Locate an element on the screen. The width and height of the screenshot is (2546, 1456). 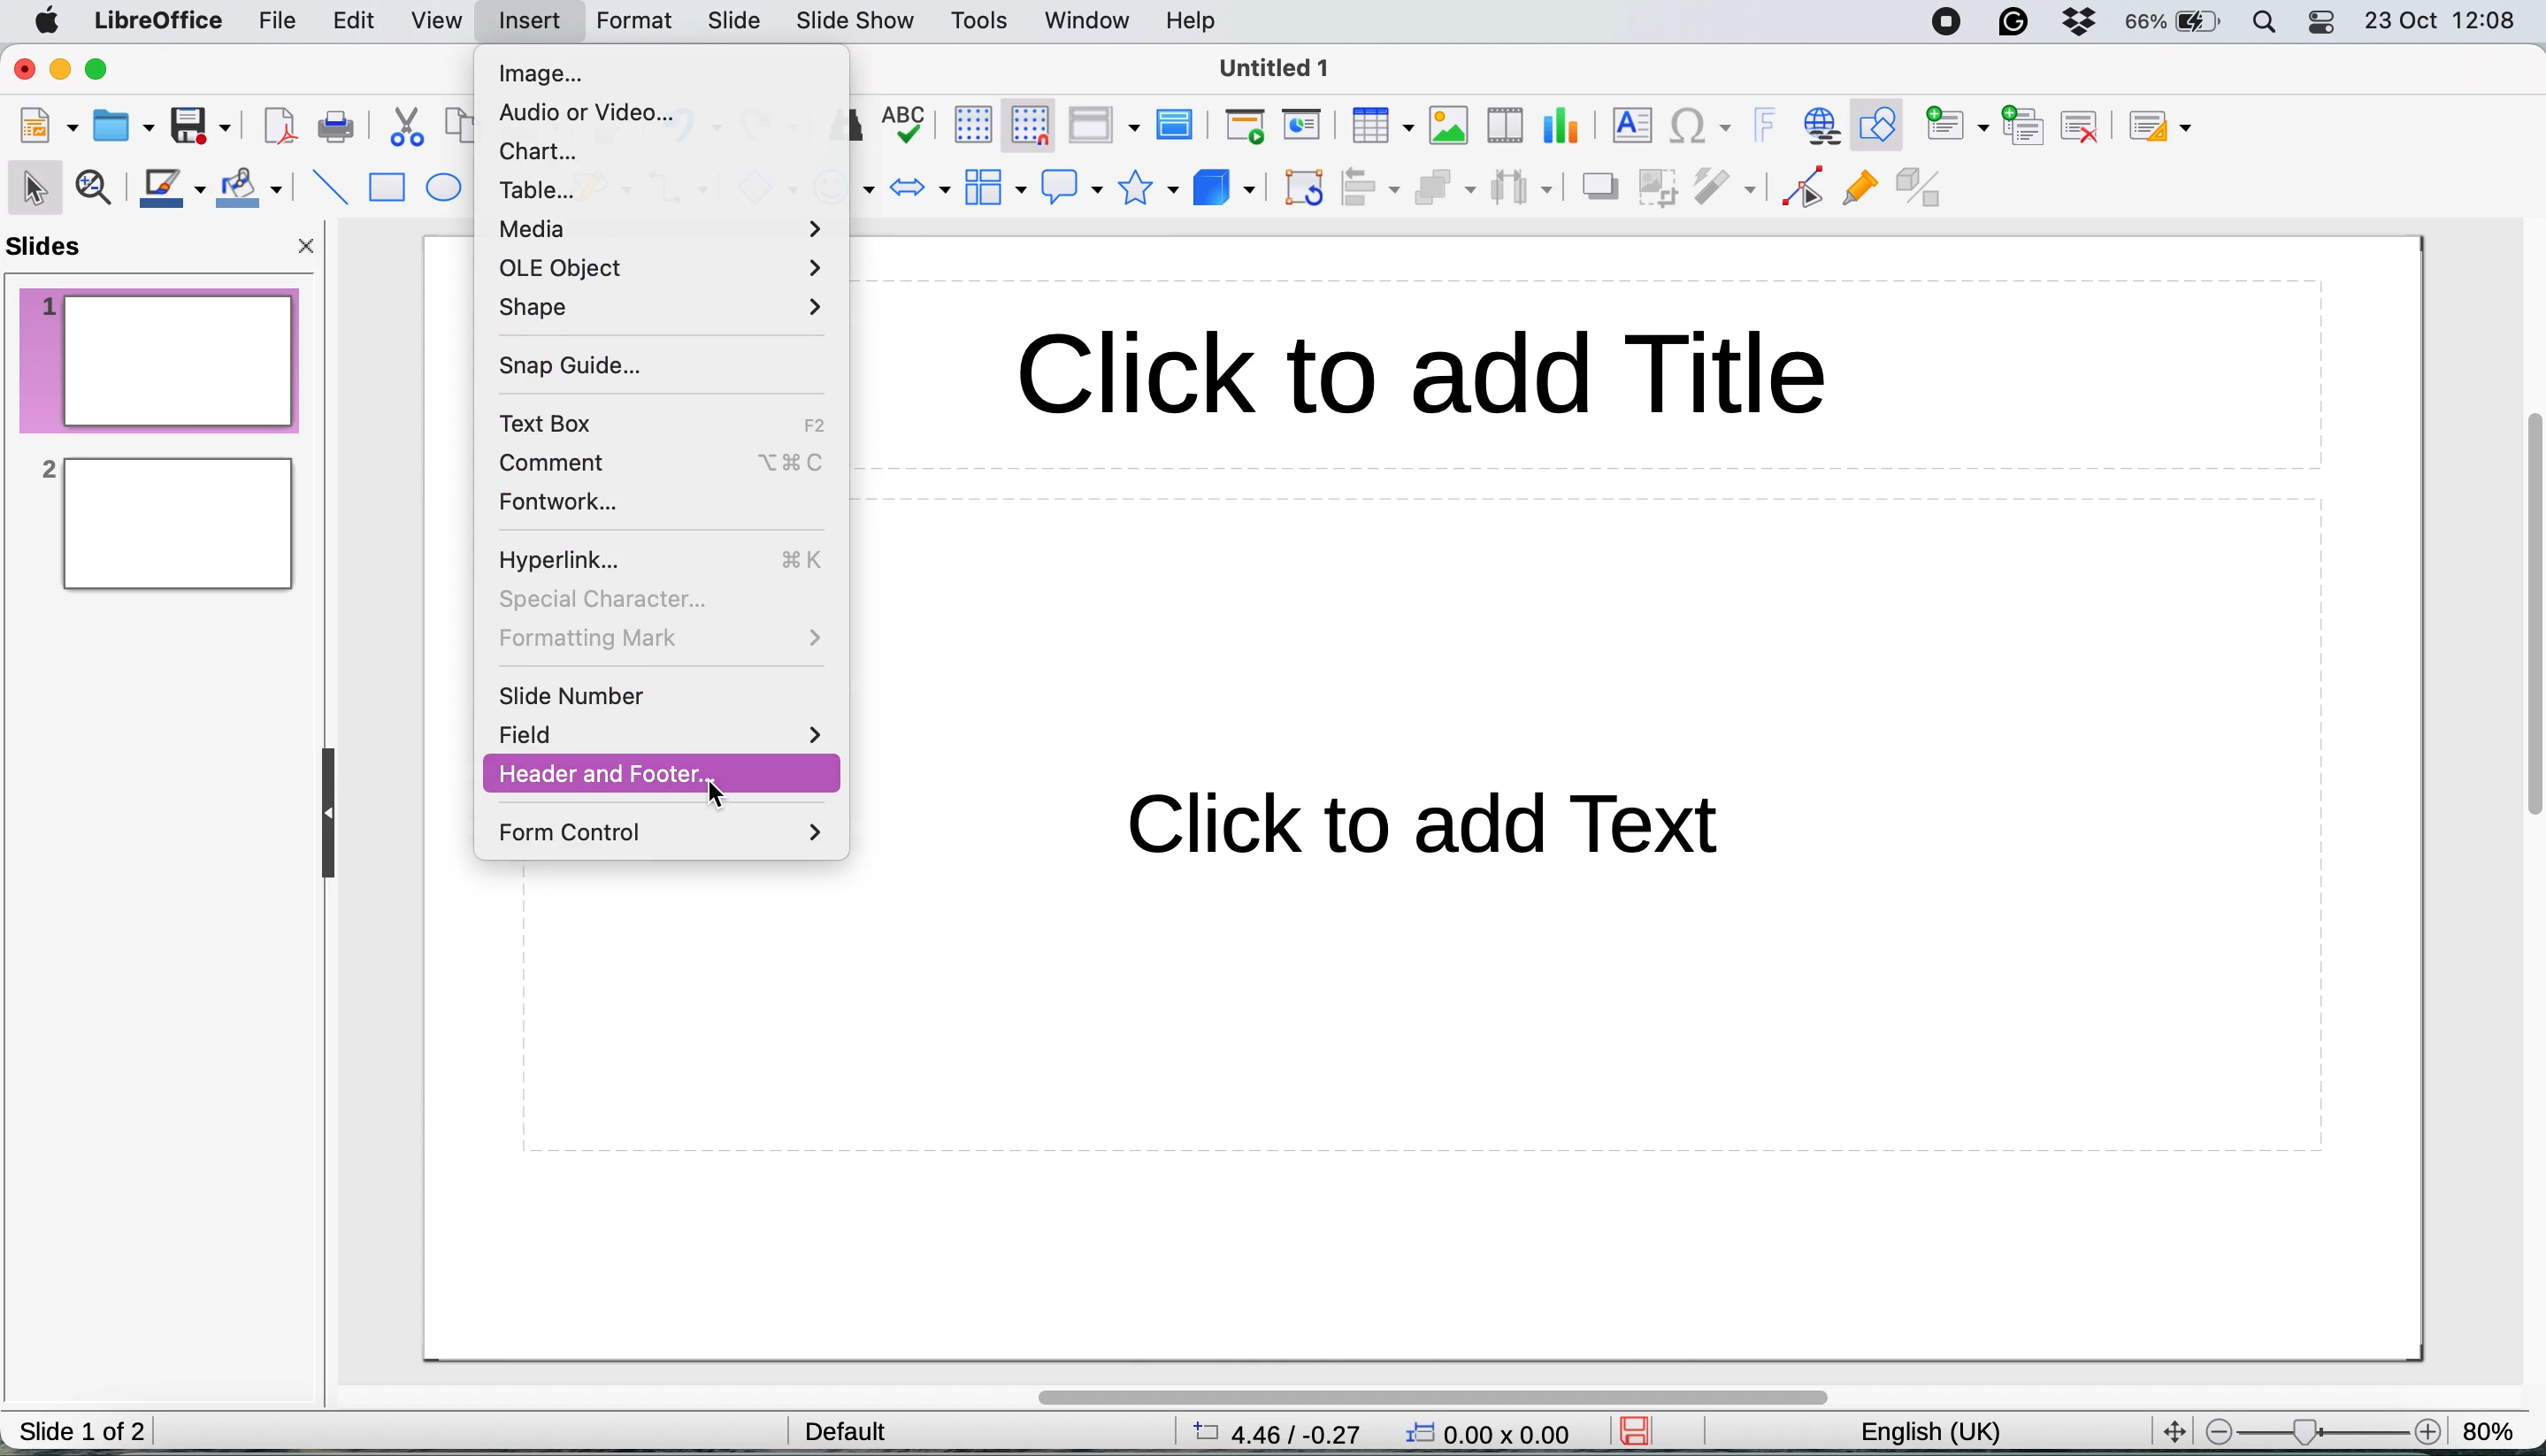
snap guide is located at coordinates (567, 366).